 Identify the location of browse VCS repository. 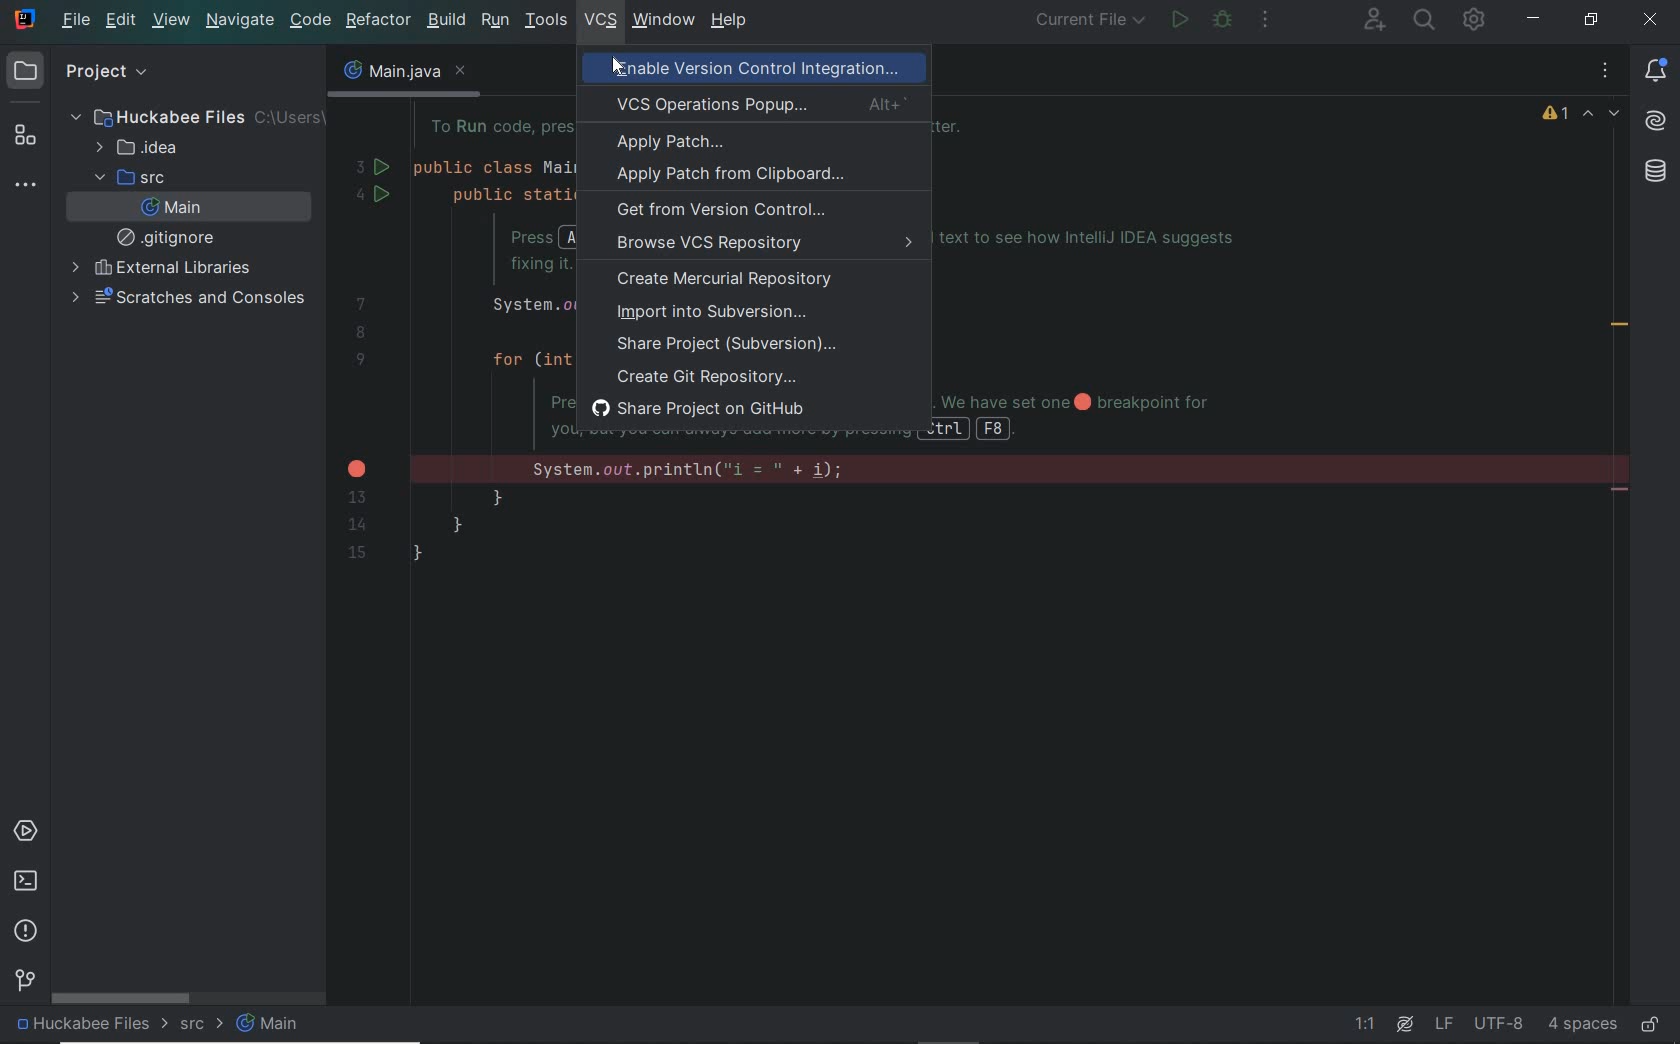
(753, 246).